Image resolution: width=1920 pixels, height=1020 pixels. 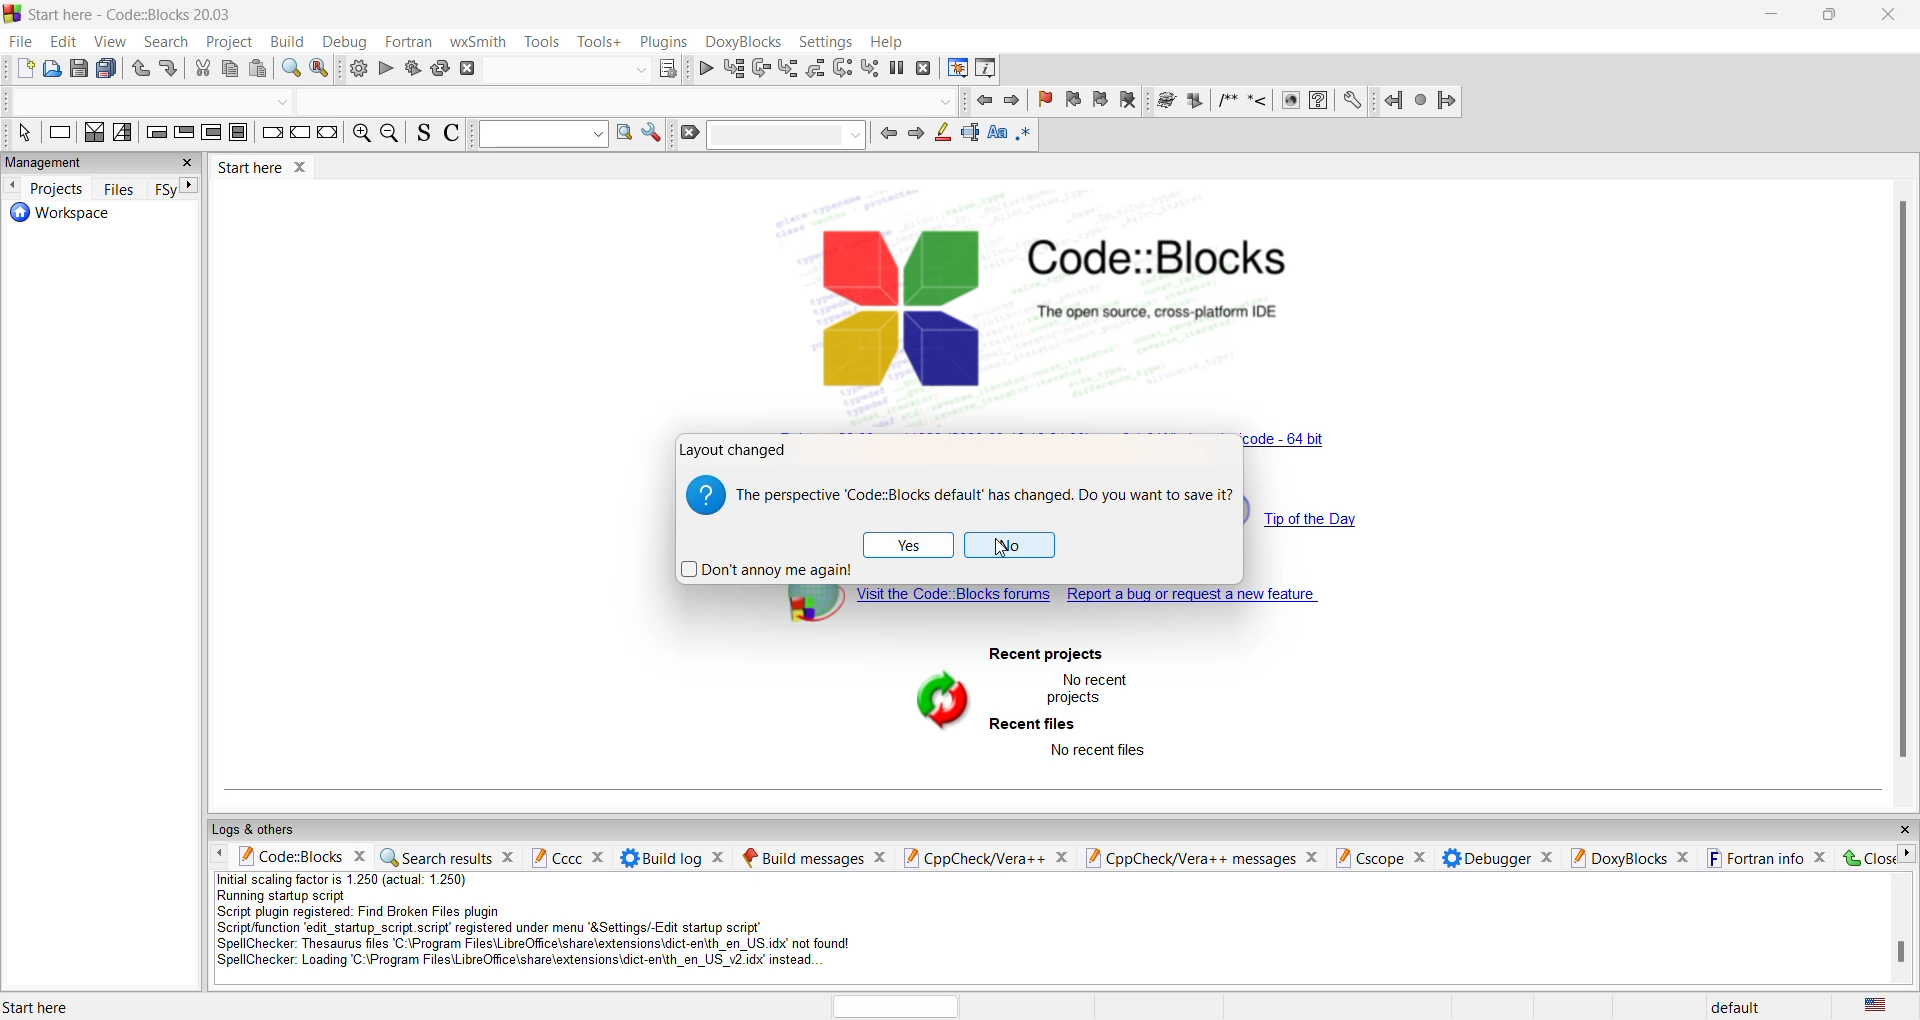 I want to click on pause debugging, so click(x=897, y=67).